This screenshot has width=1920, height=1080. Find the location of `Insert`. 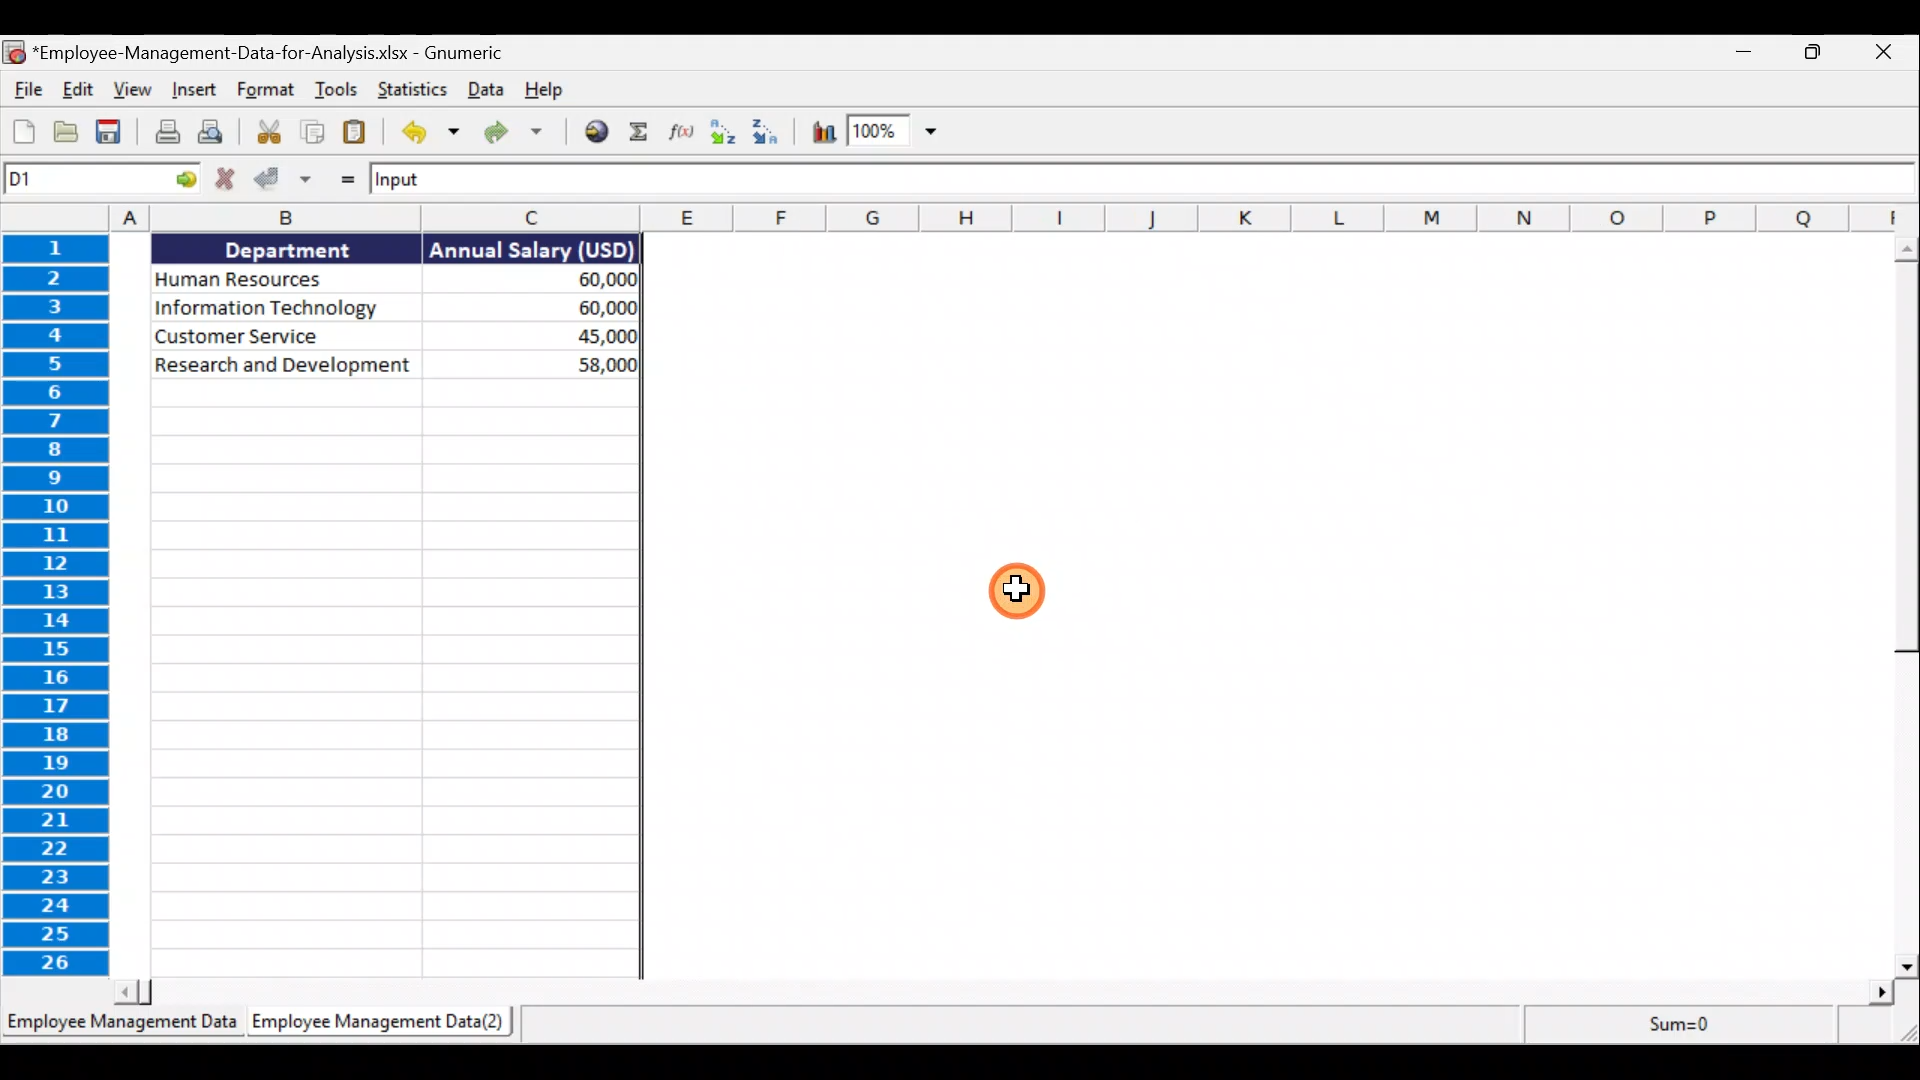

Insert is located at coordinates (196, 86).